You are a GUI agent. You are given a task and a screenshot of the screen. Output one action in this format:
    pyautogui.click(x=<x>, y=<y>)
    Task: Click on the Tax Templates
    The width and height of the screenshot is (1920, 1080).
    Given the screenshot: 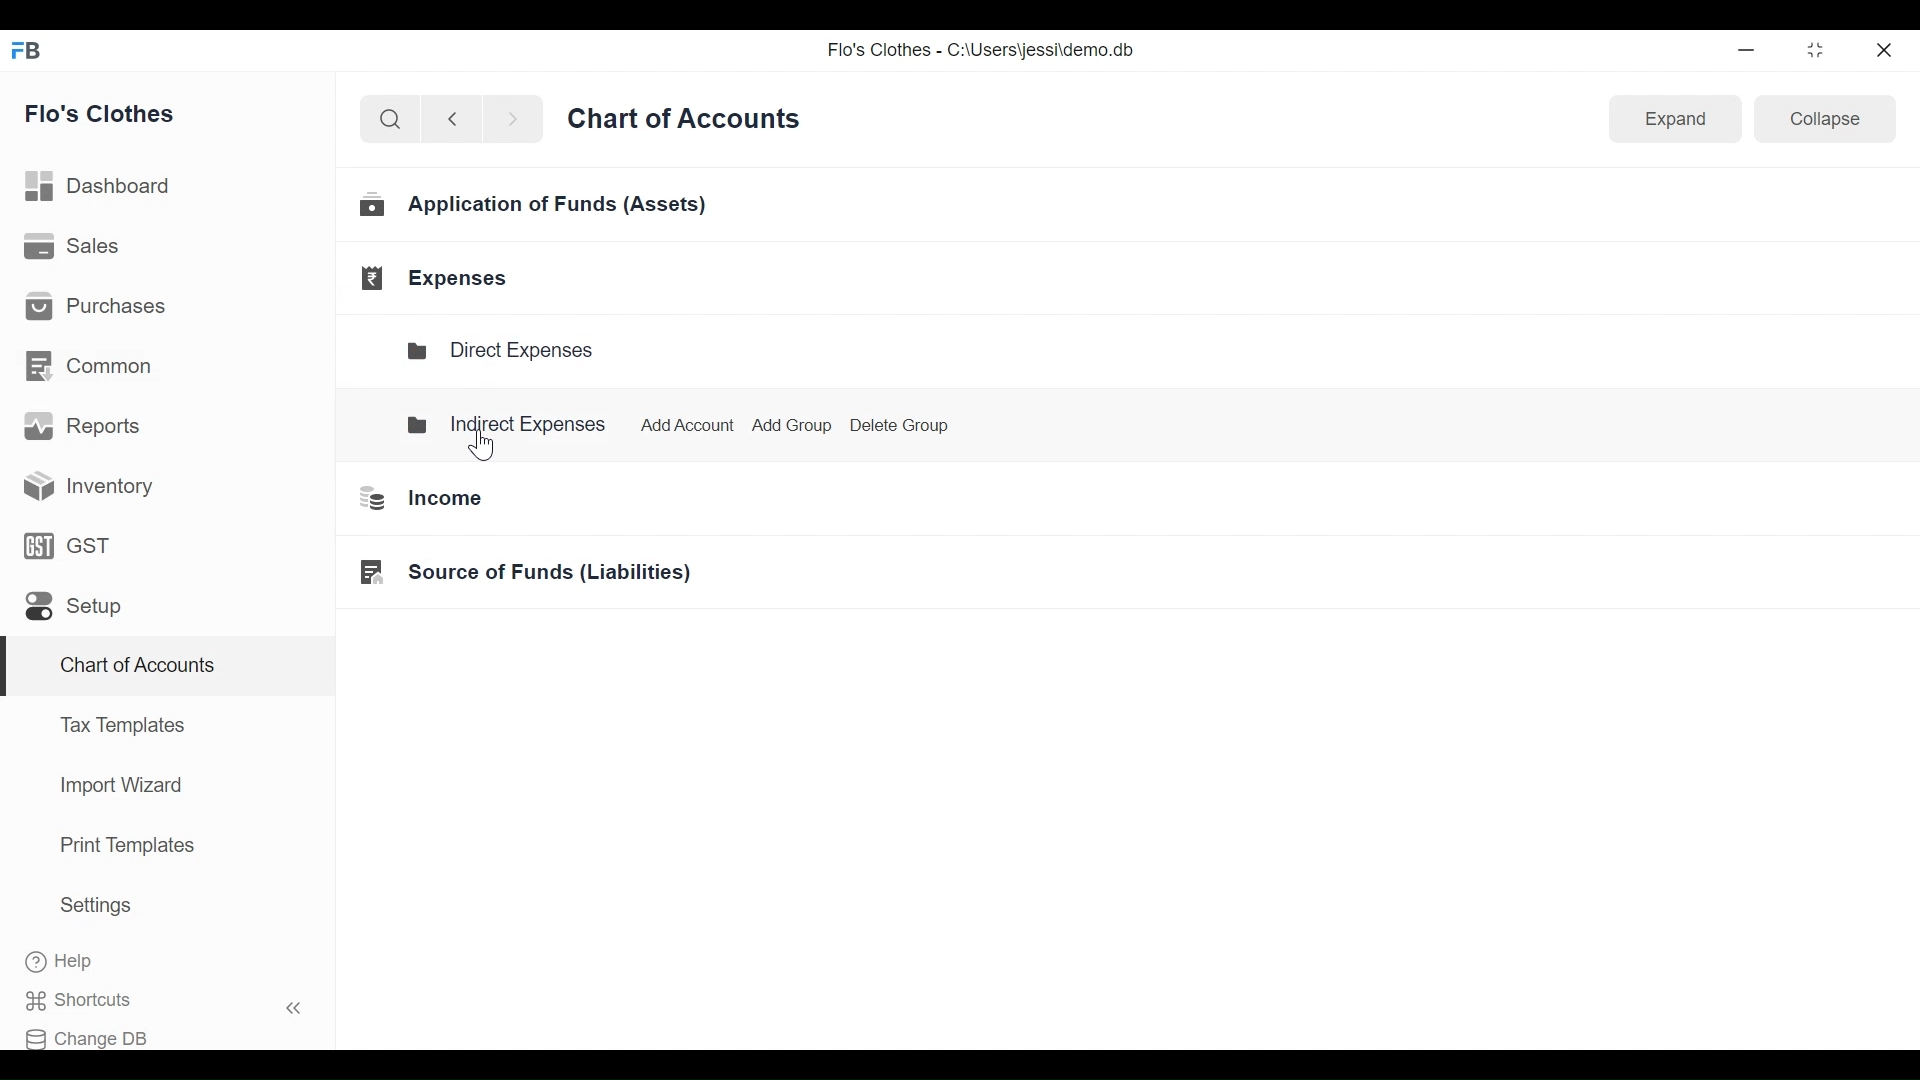 What is the action you would take?
    pyautogui.click(x=121, y=724)
    